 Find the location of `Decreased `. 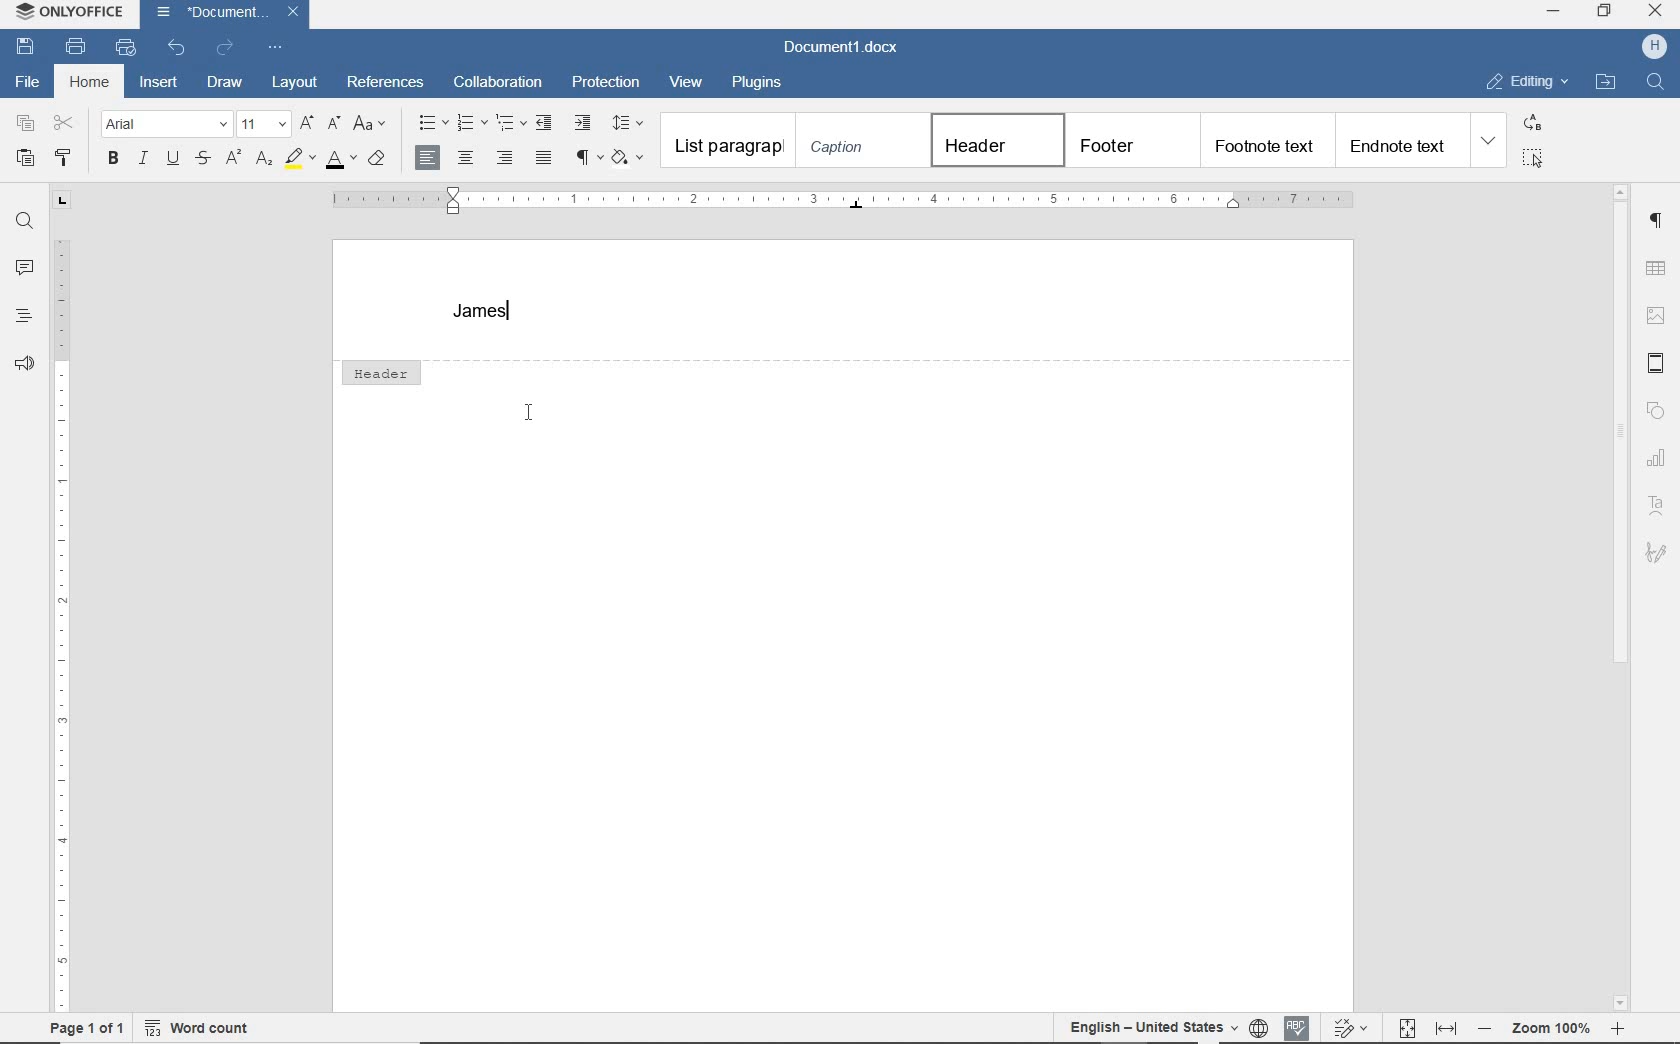

Decreased  is located at coordinates (1484, 1027).